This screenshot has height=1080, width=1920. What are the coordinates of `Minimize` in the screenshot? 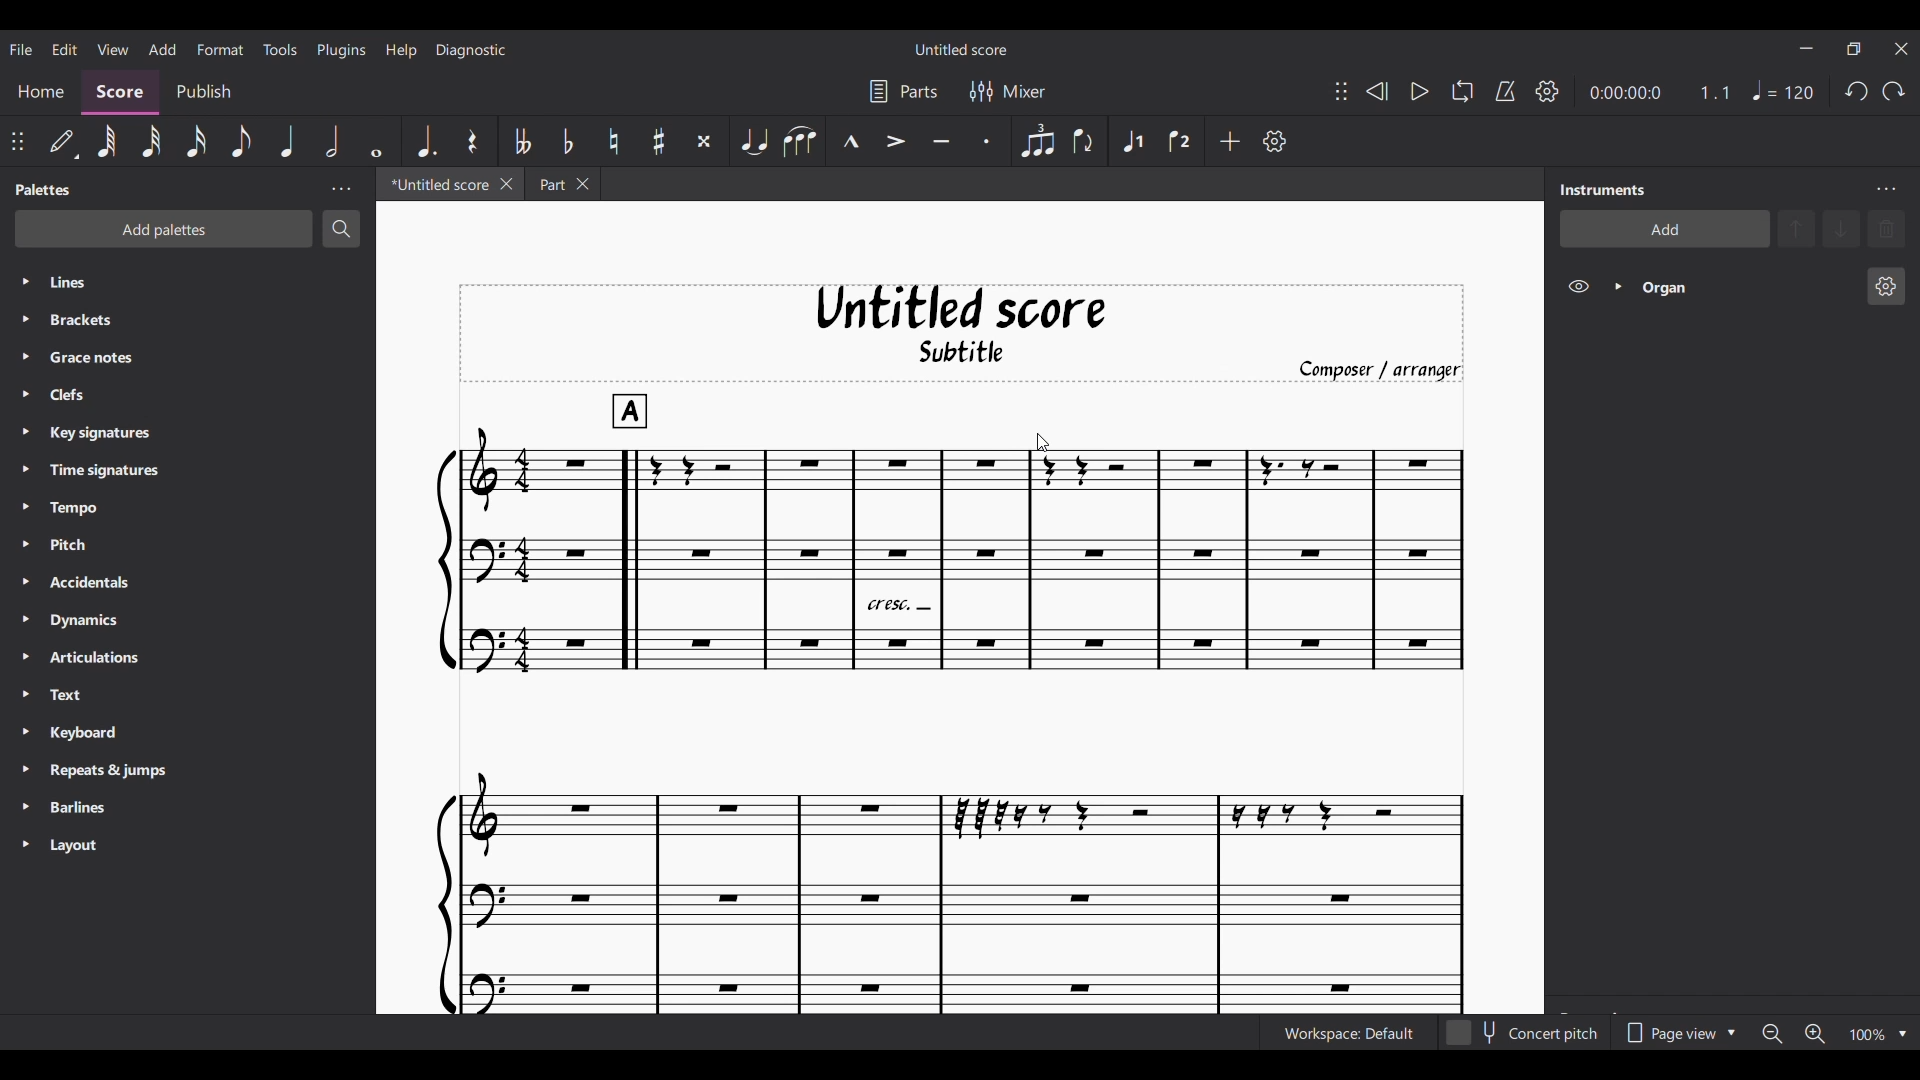 It's located at (1806, 48).